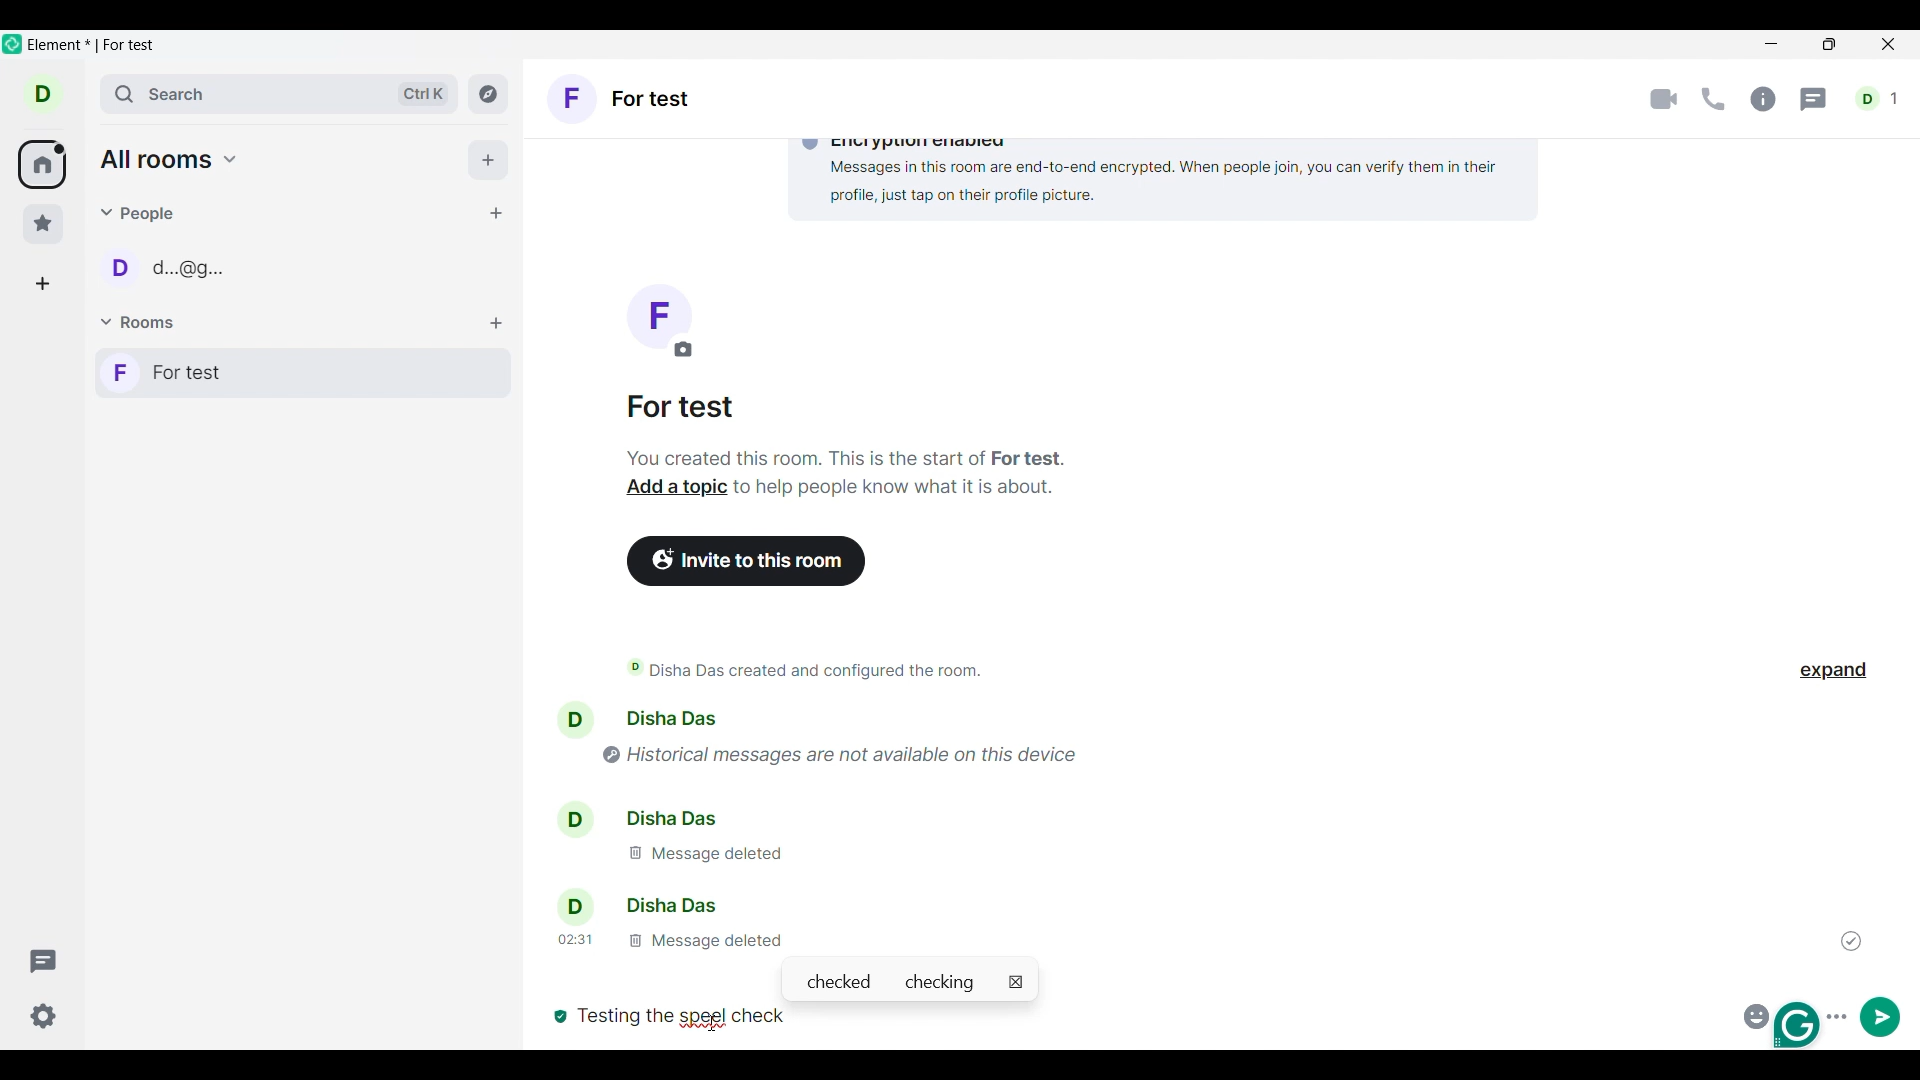 This screenshot has width=1920, height=1080. What do you see at coordinates (1016, 982) in the screenshot?
I see `close` at bounding box center [1016, 982].